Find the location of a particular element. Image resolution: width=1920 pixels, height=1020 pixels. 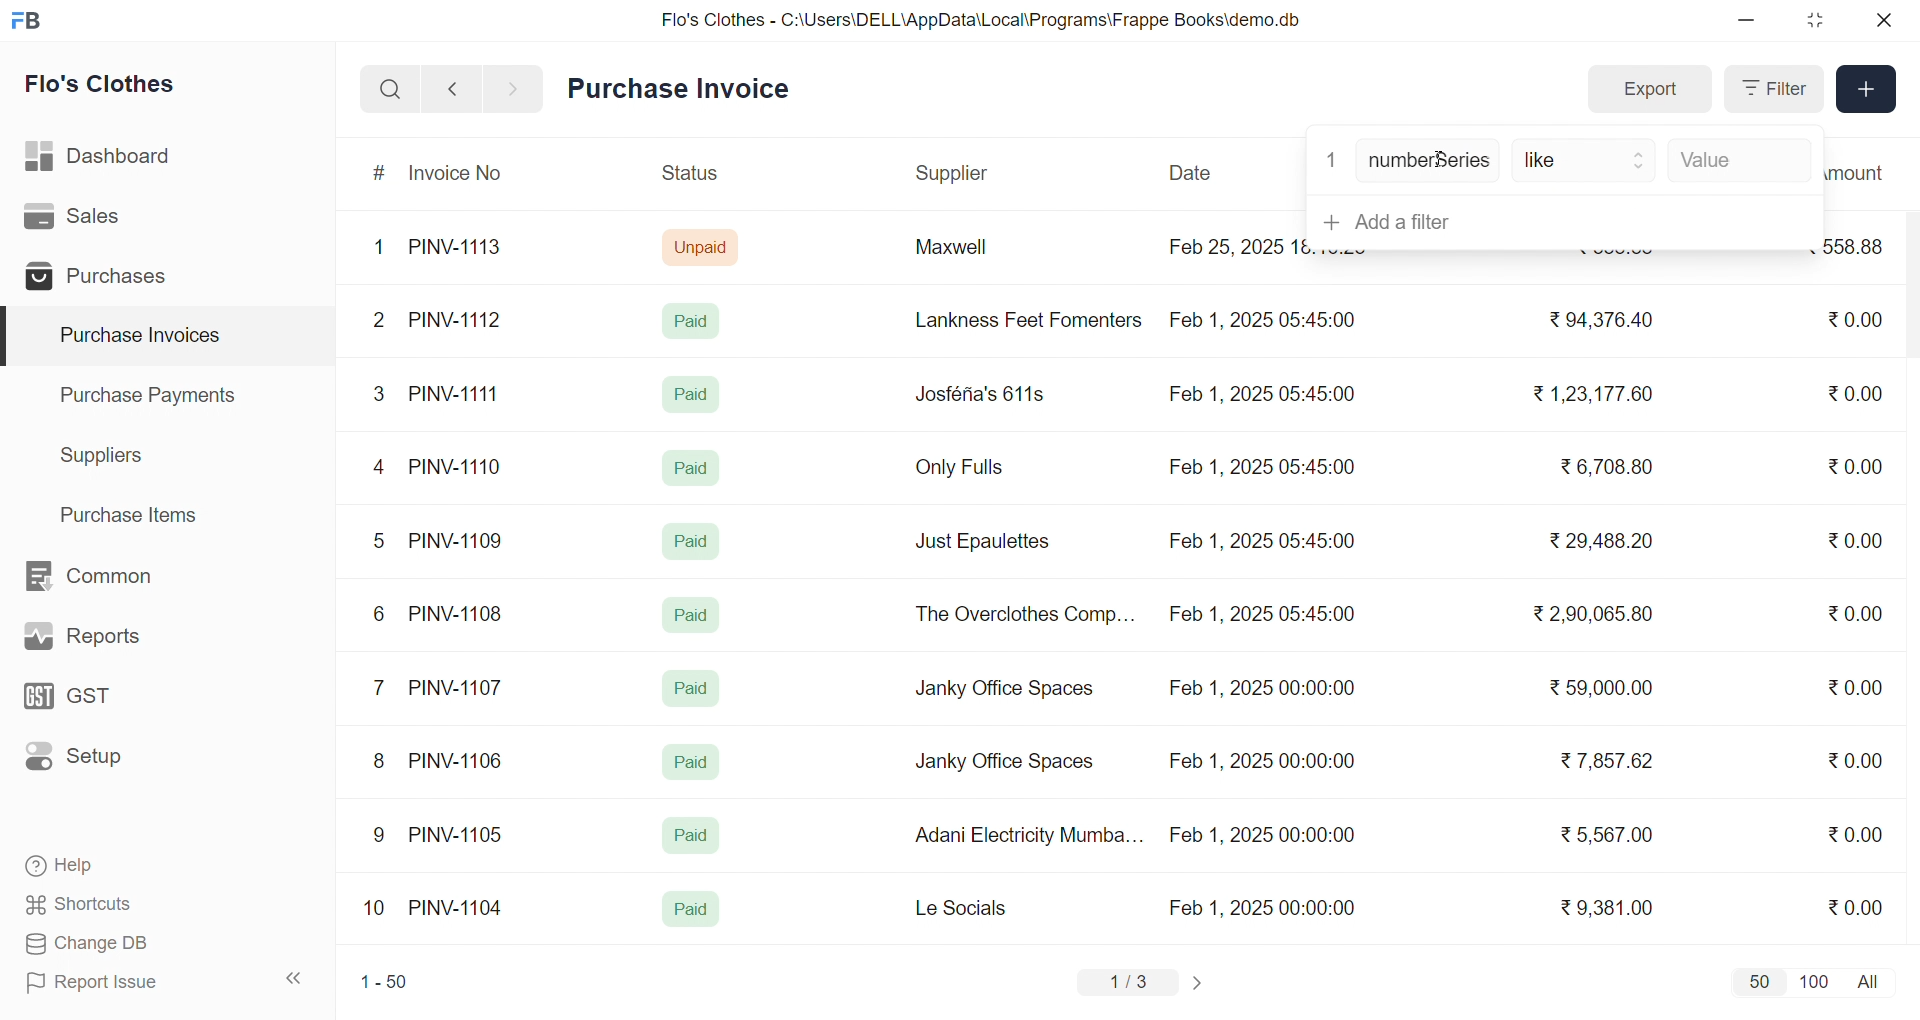

PINV-1110 is located at coordinates (457, 466).